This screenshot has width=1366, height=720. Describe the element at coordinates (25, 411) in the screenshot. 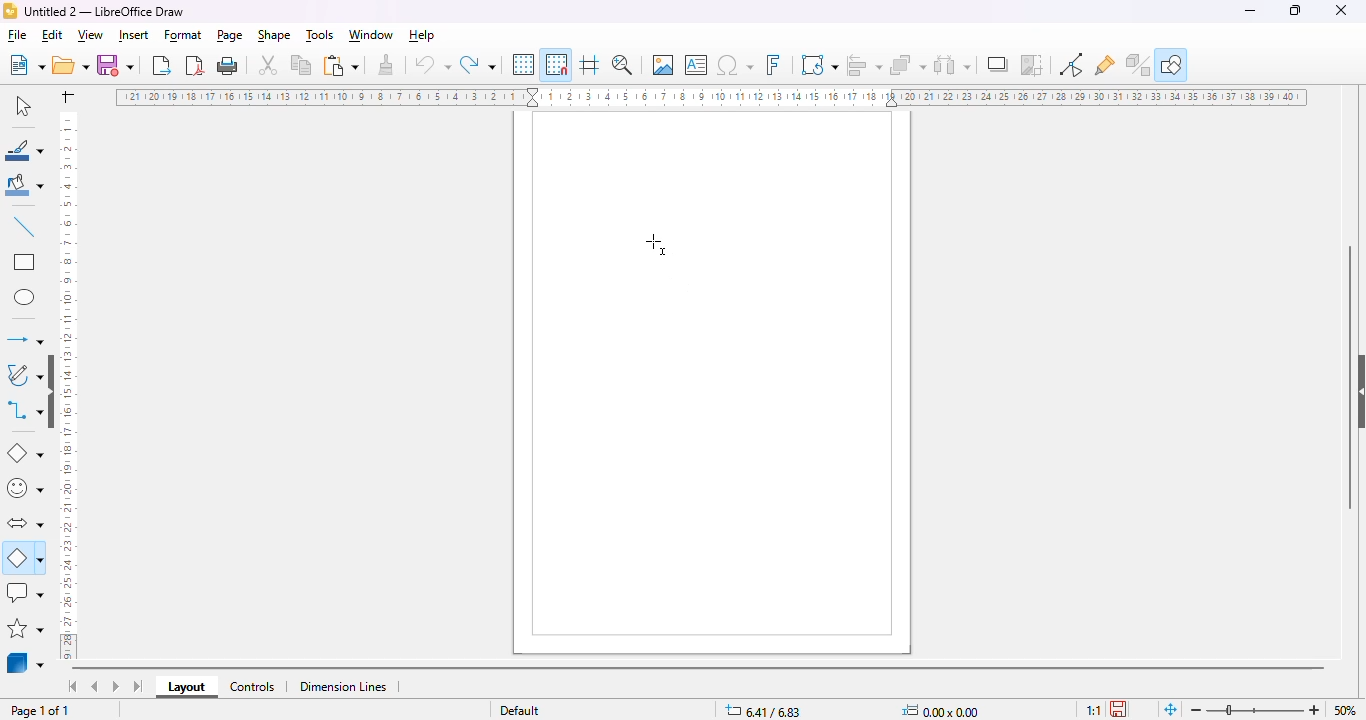

I see `connectors` at that location.